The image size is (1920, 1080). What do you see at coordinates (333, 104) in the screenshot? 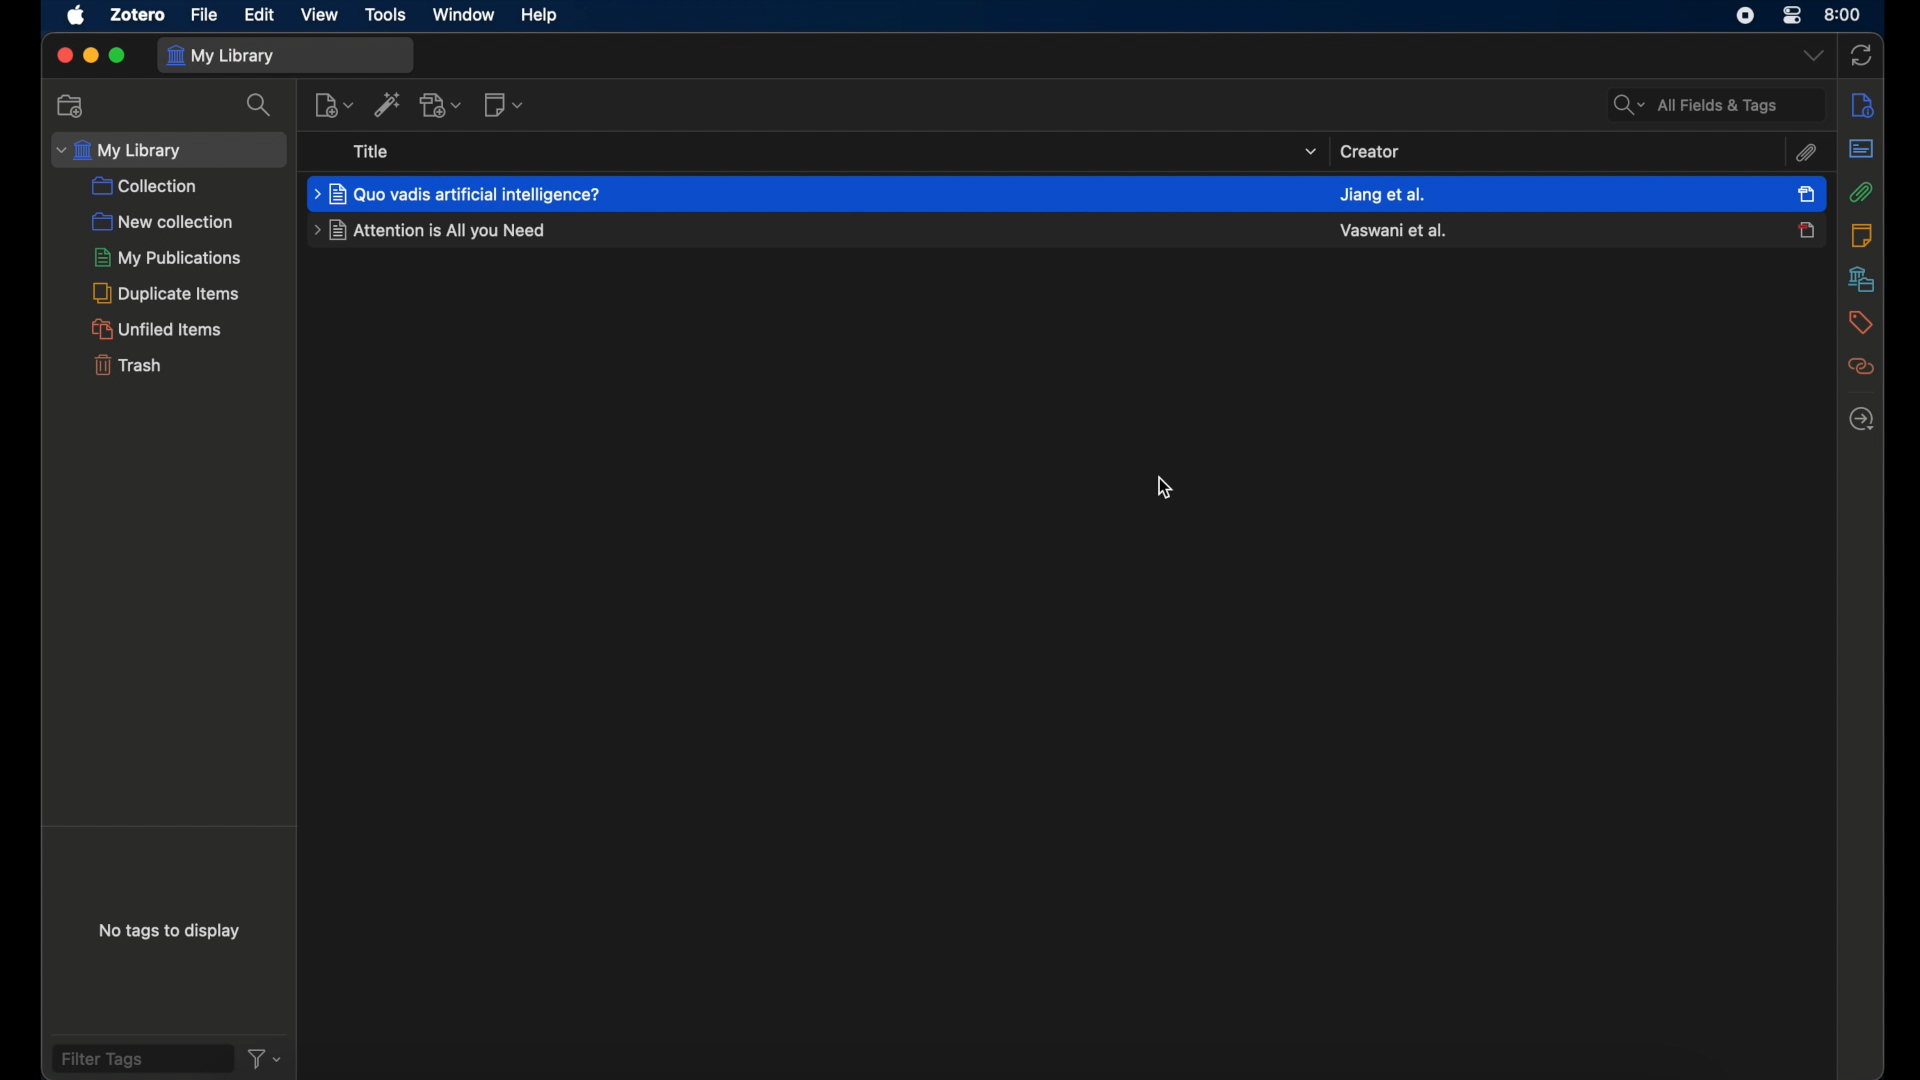
I see `new item` at bounding box center [333, 104].